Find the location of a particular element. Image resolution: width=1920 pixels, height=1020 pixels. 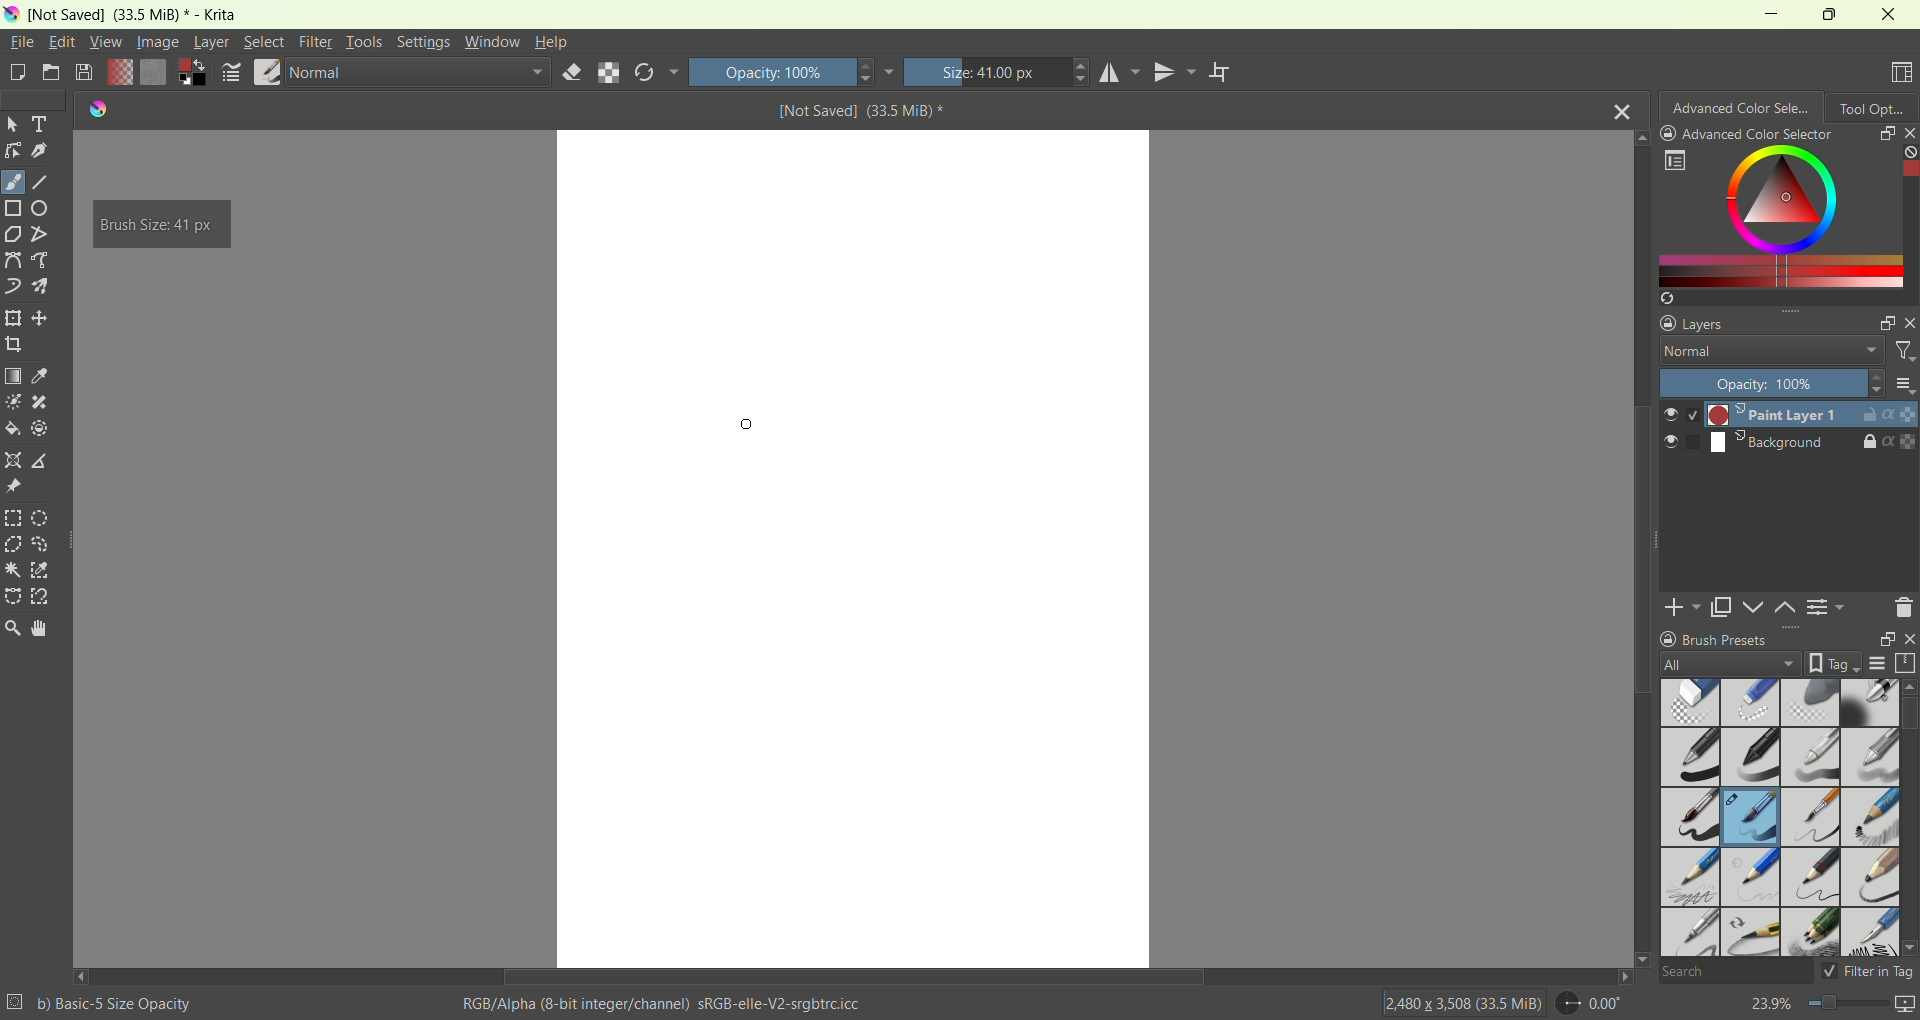

edit is located at coordinates (61, 41).